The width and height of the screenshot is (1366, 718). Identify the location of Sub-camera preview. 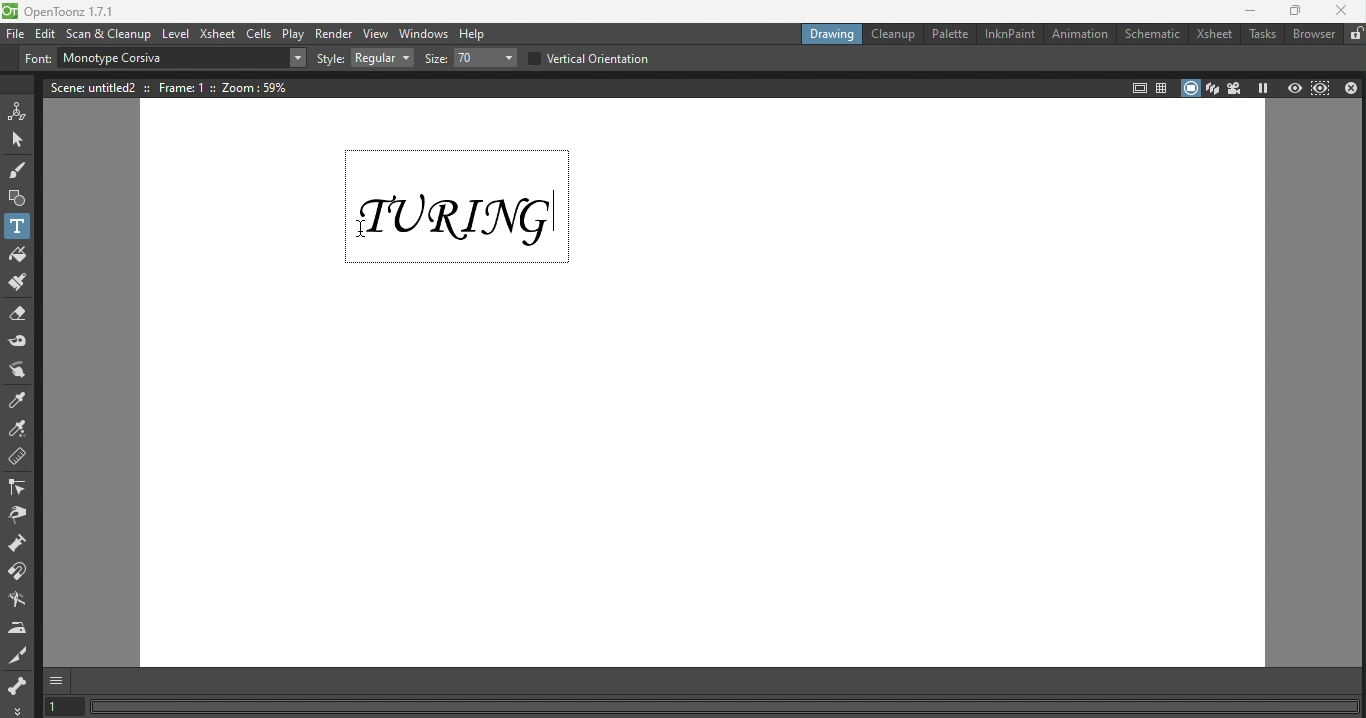
(1321, 88).